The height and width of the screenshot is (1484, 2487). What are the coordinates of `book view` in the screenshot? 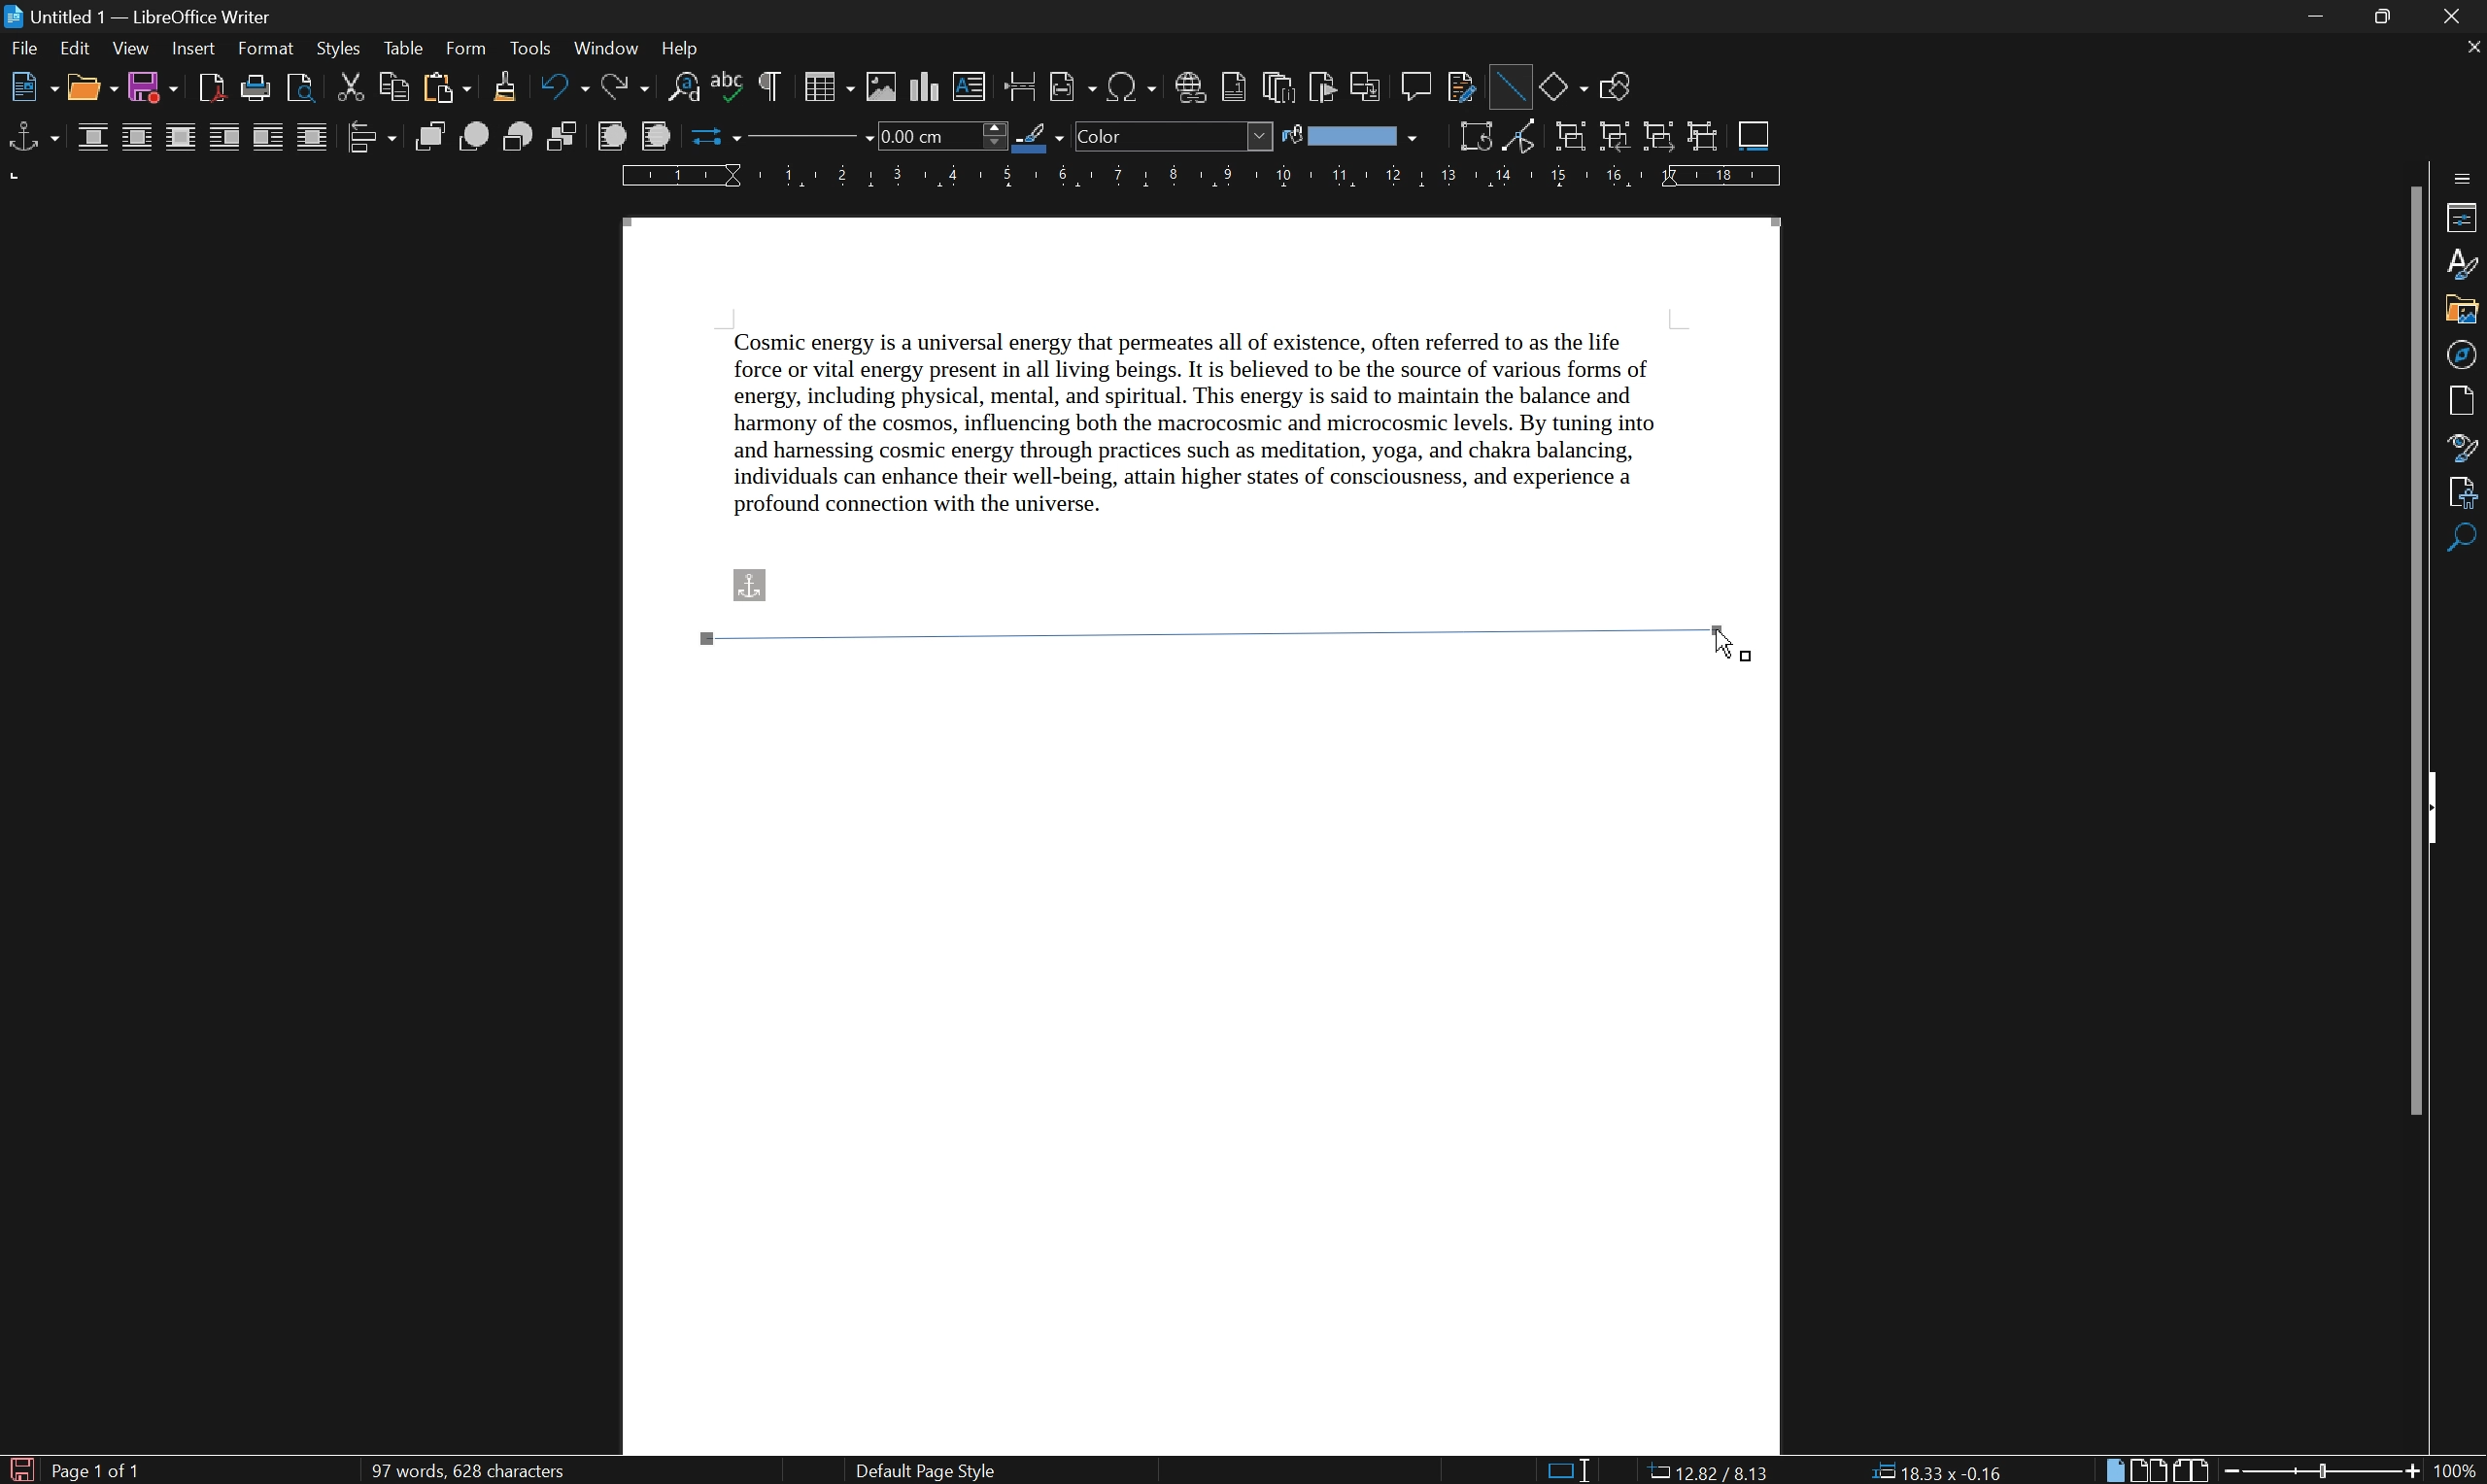 It's located at (2192, 1469).